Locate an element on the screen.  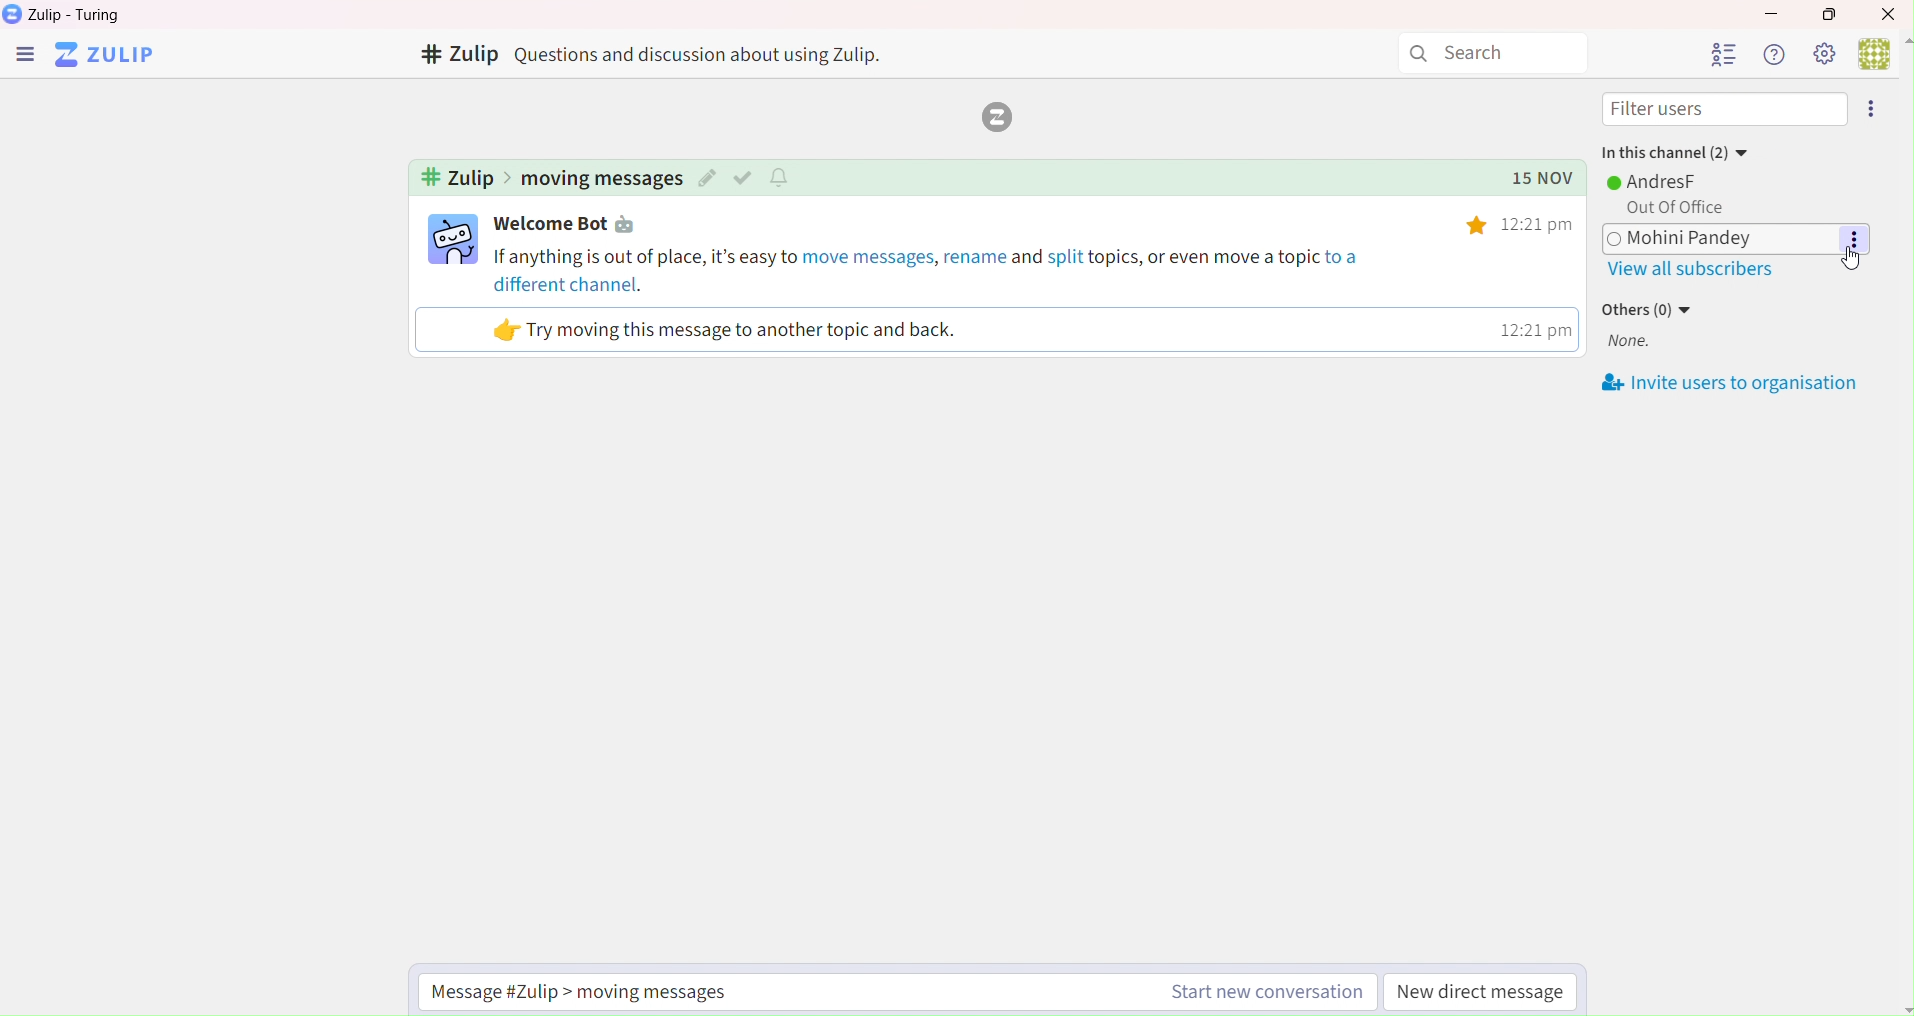
AndresF is located at coordinates (1656, 181).